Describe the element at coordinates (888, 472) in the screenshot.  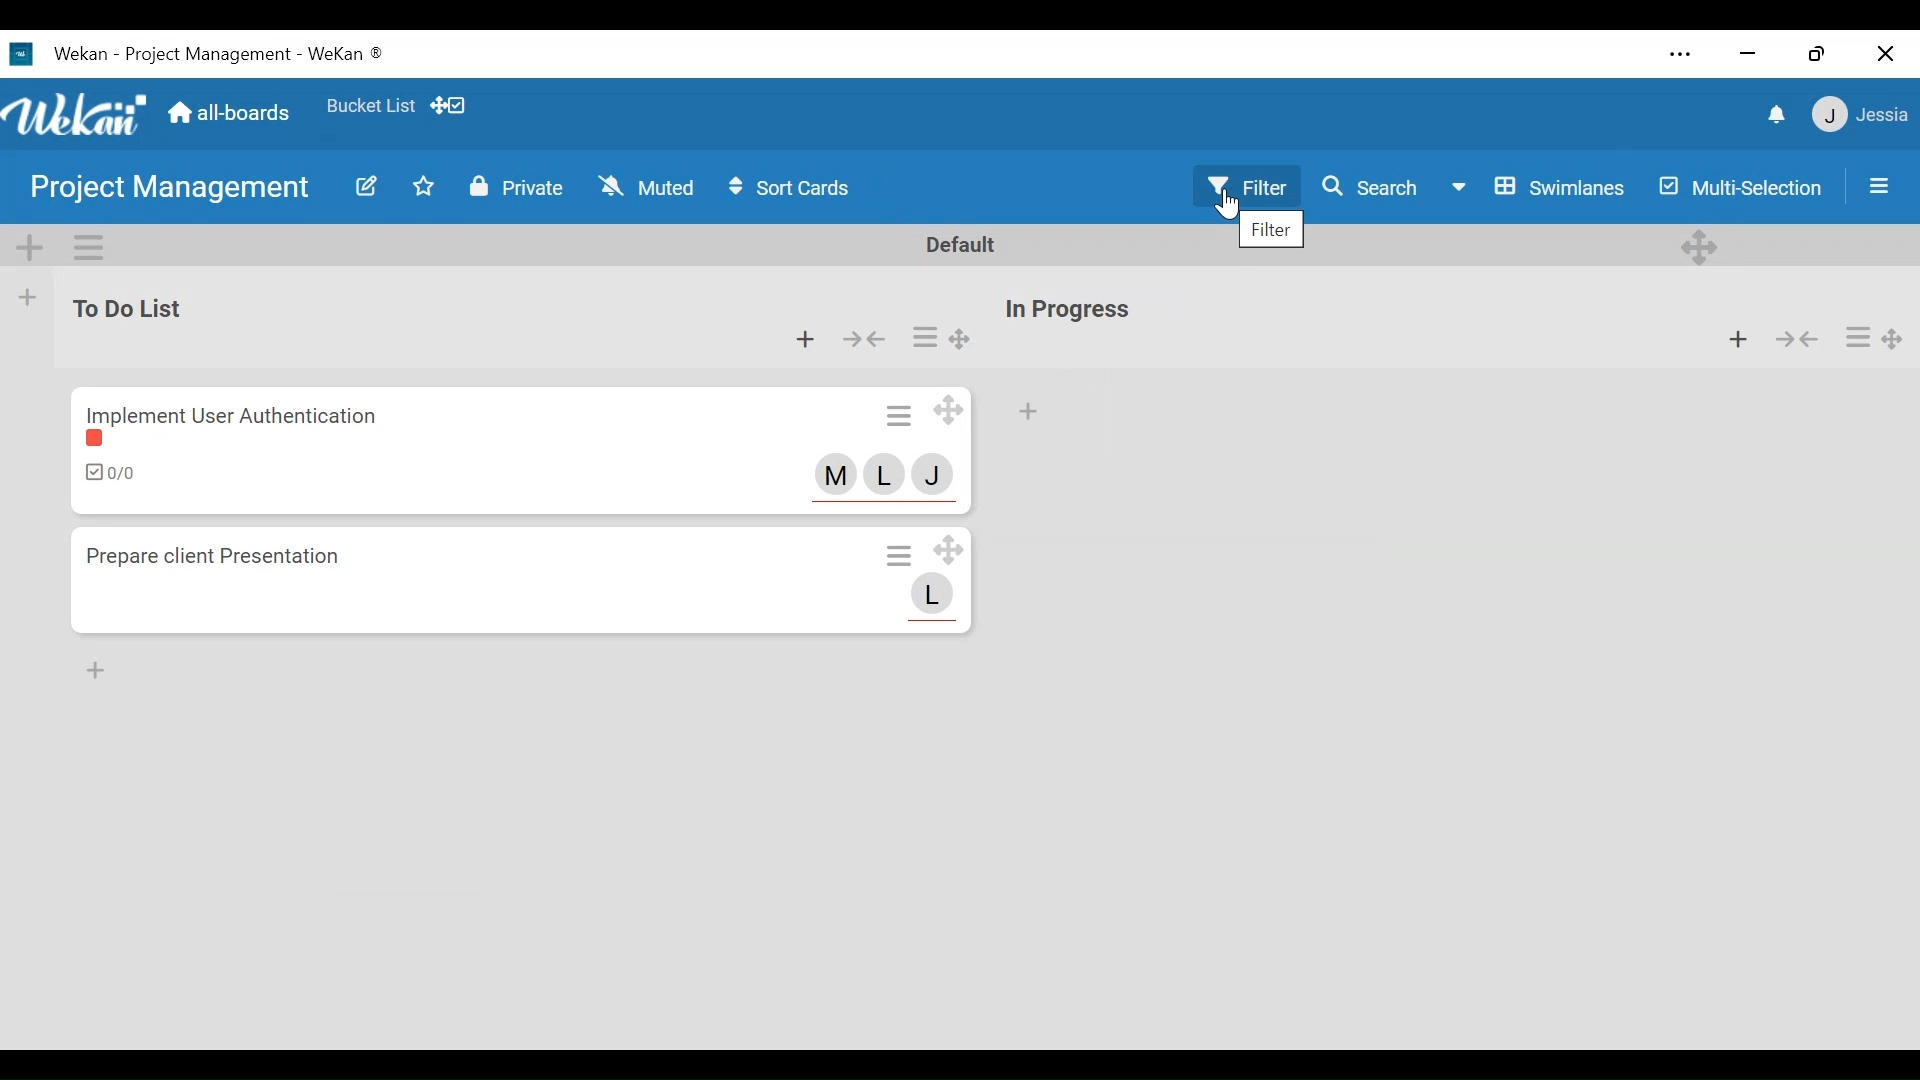
I see `member` at that location.